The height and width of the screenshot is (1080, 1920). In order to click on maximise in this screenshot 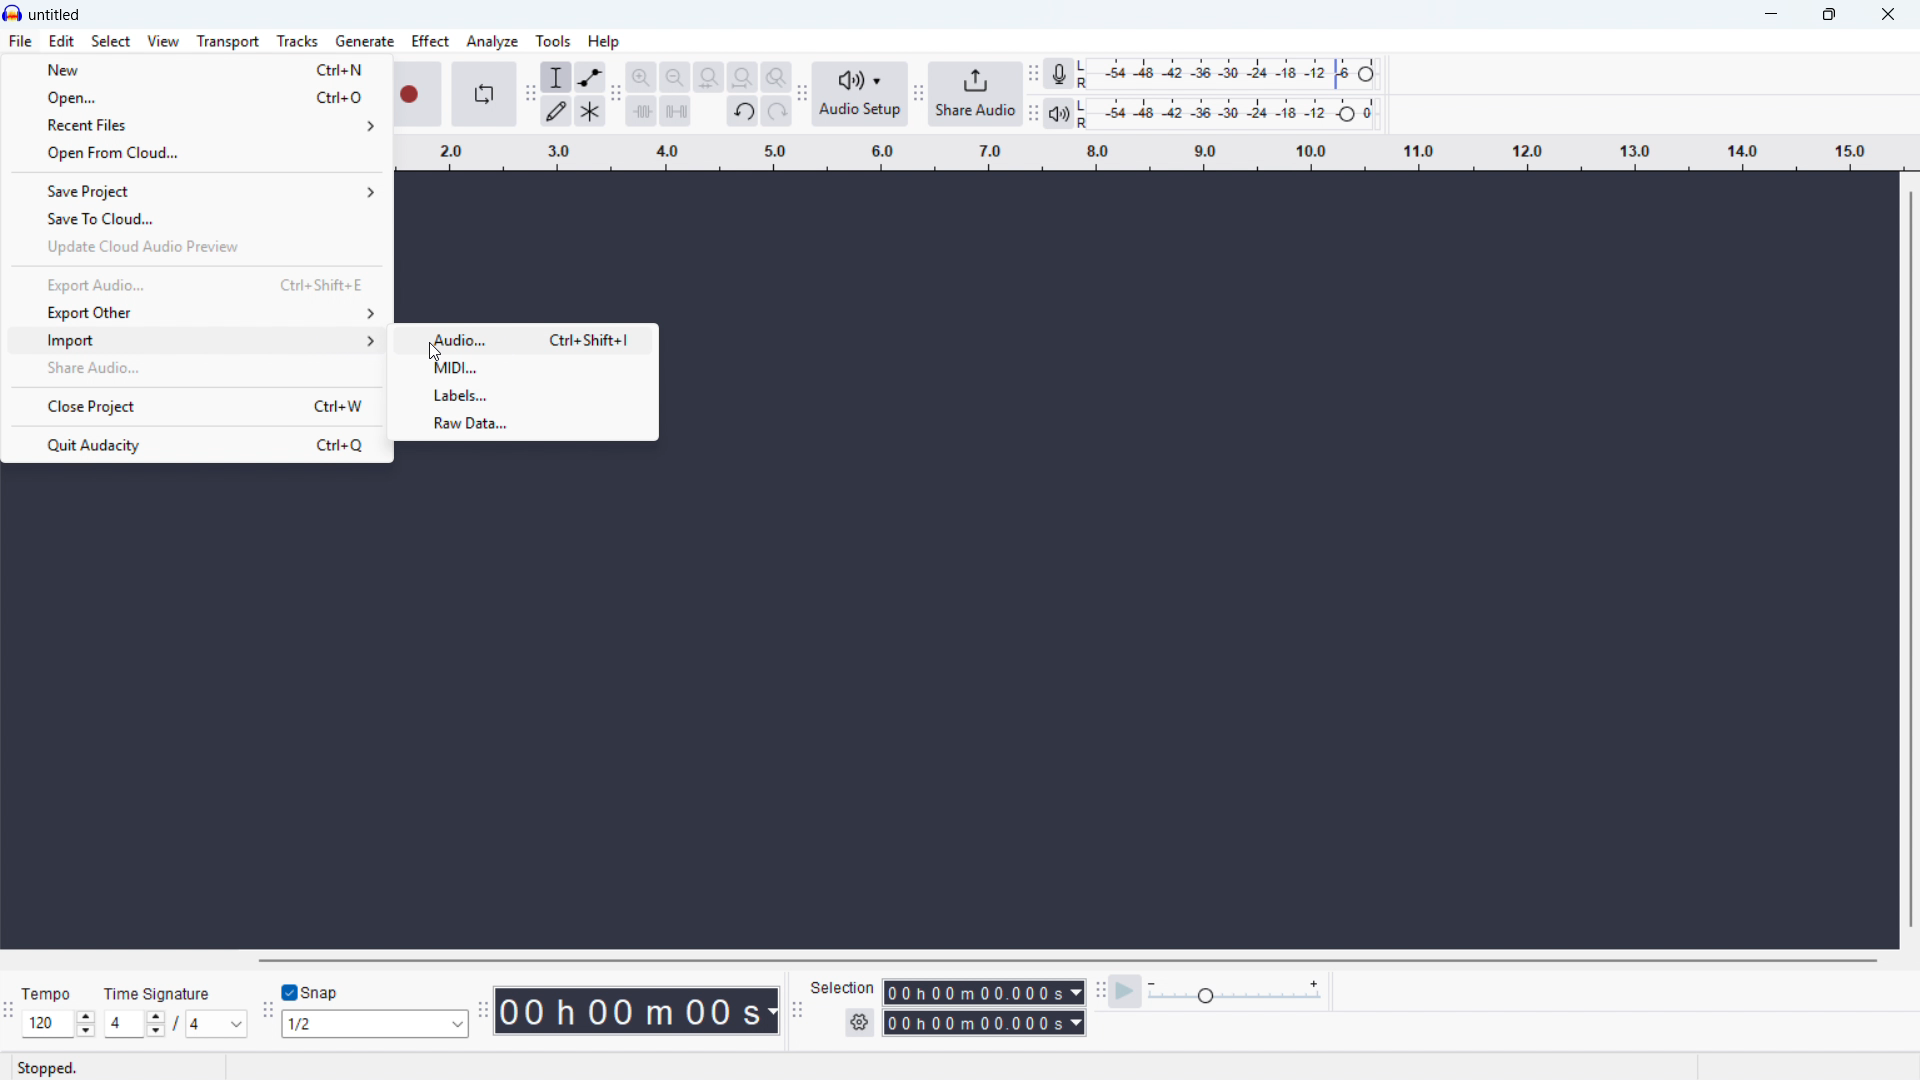, I will do `click(1832, 15)`.